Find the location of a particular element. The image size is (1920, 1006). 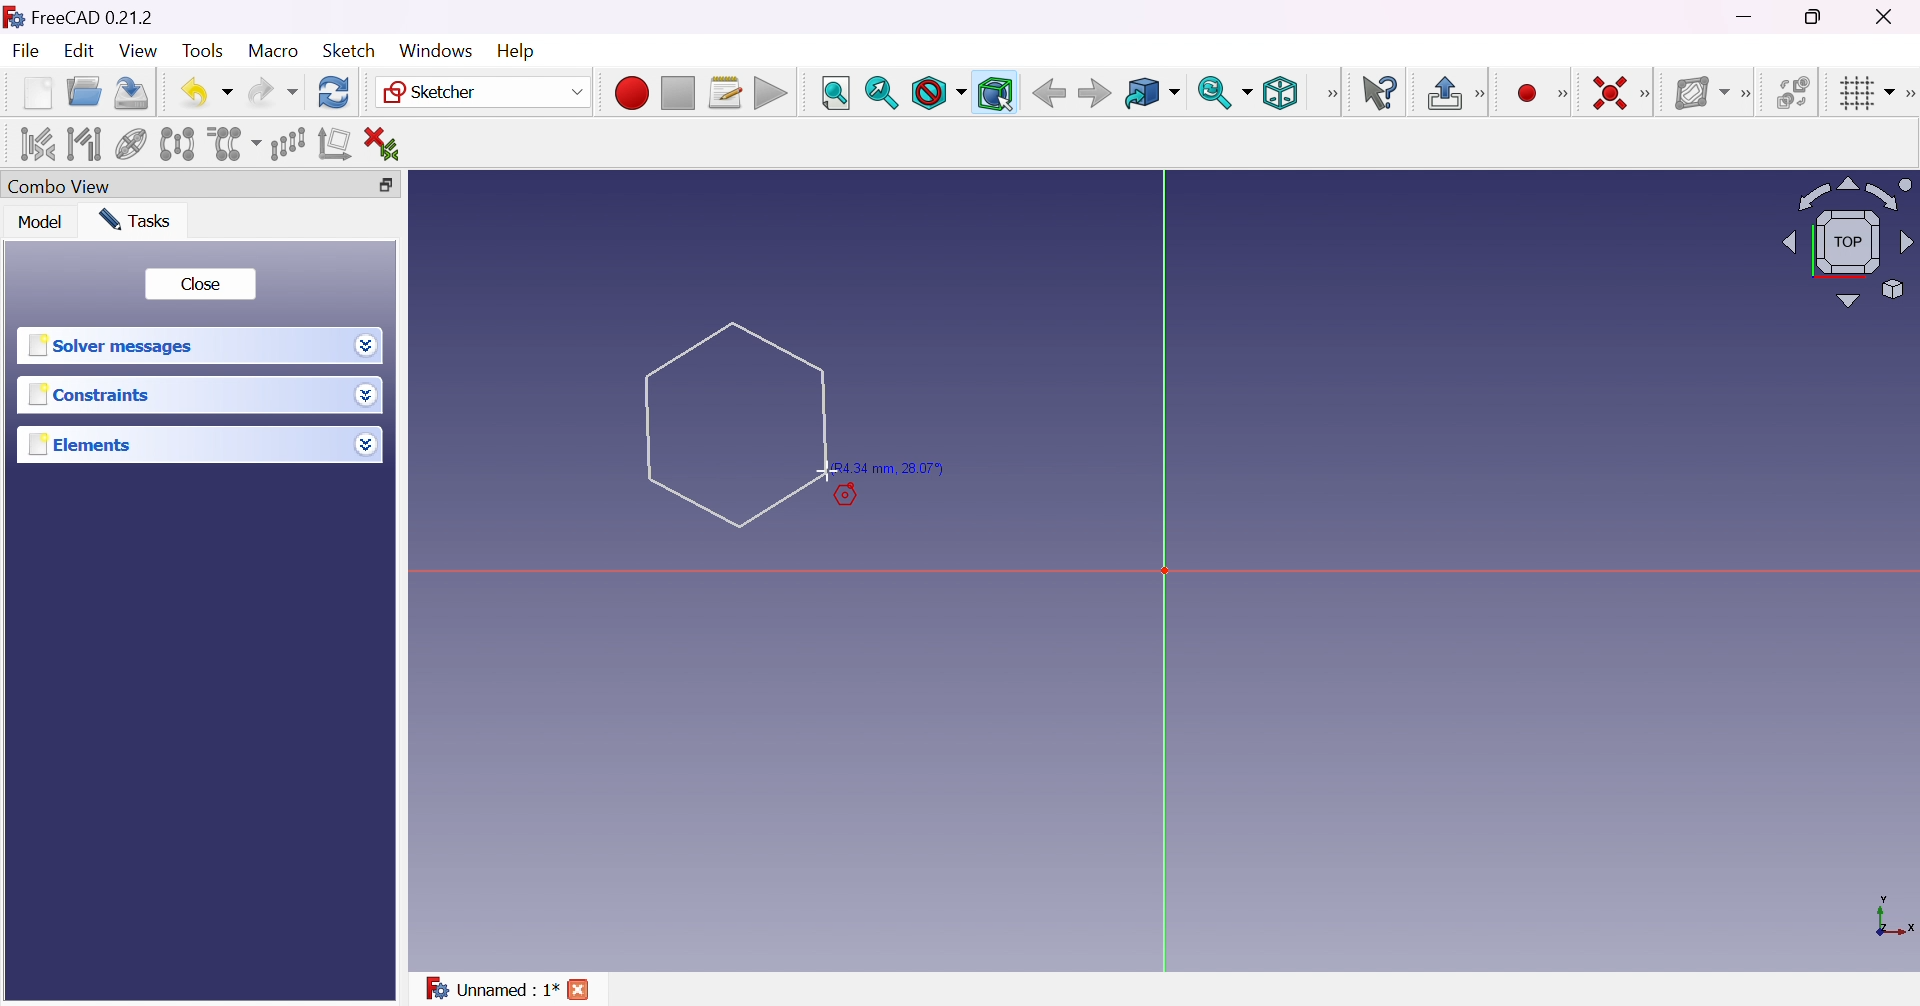

Save is located at coordinates (132, 93).